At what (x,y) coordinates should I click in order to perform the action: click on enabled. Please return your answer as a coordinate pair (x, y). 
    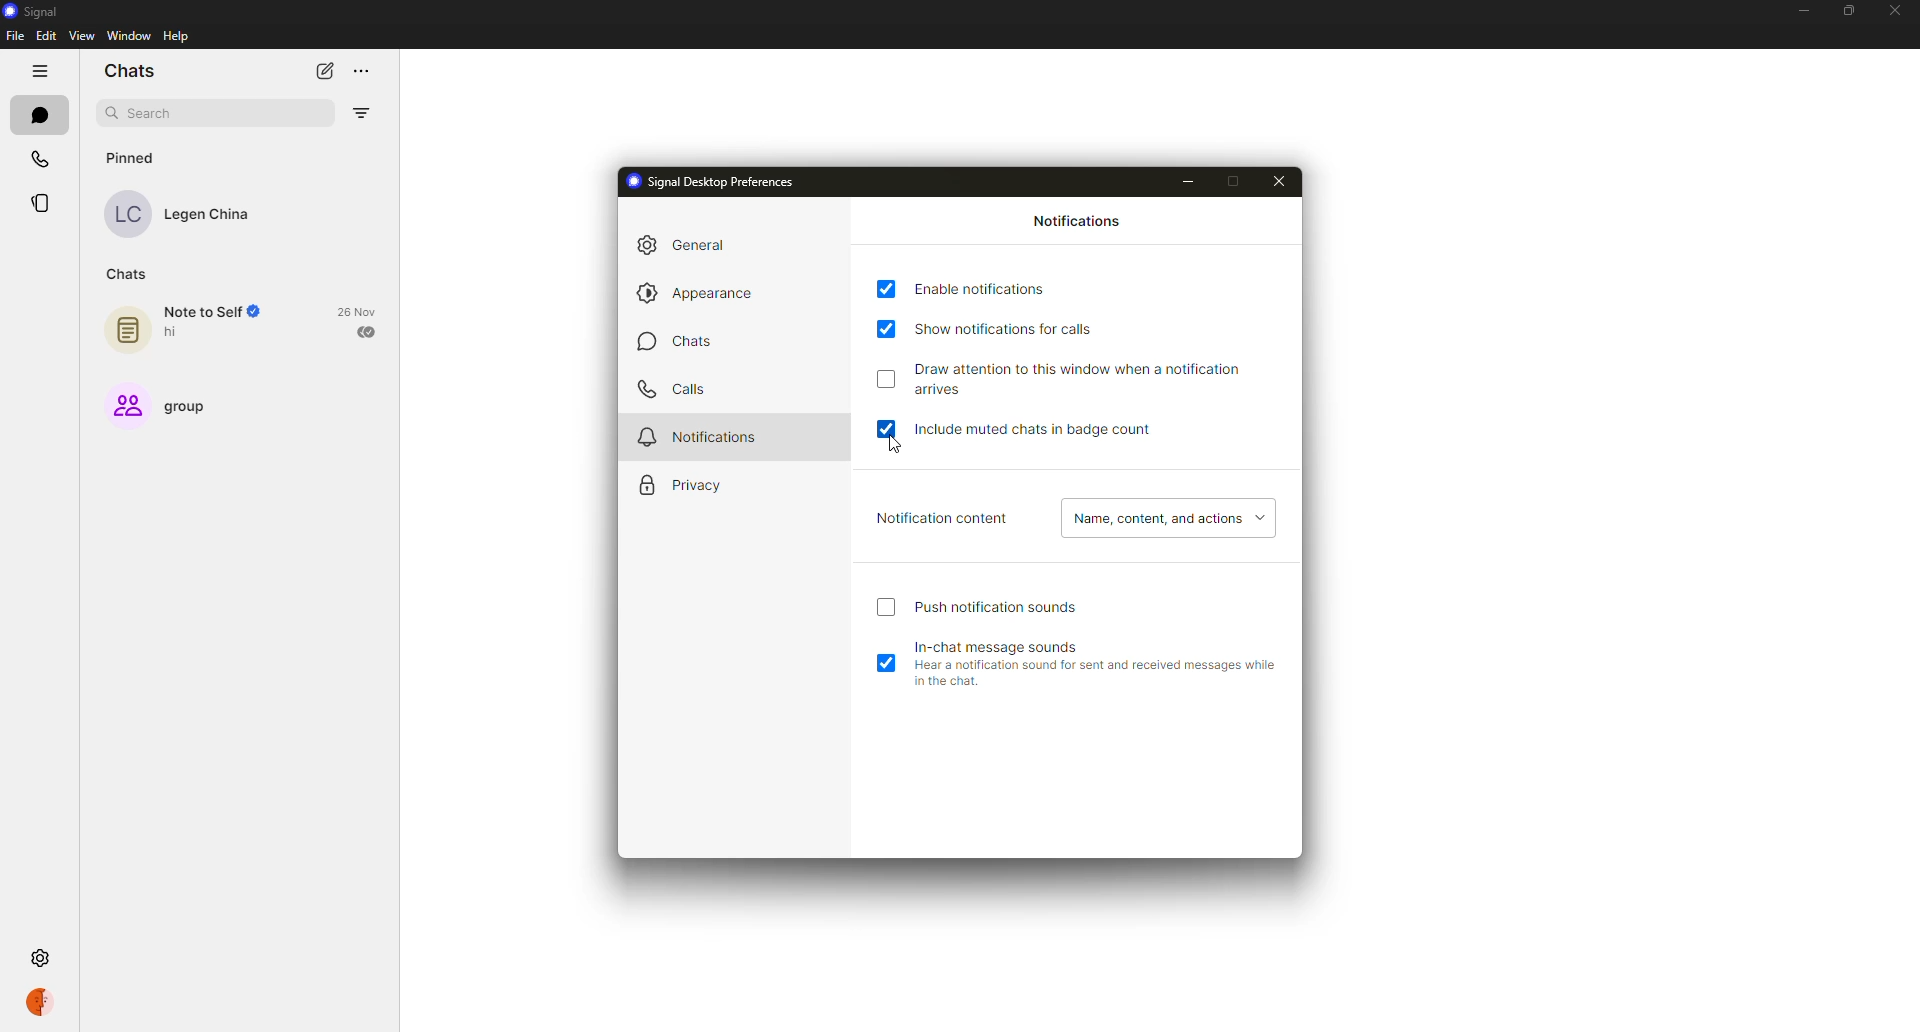
    Looking at the image, I should click on (889, 663).